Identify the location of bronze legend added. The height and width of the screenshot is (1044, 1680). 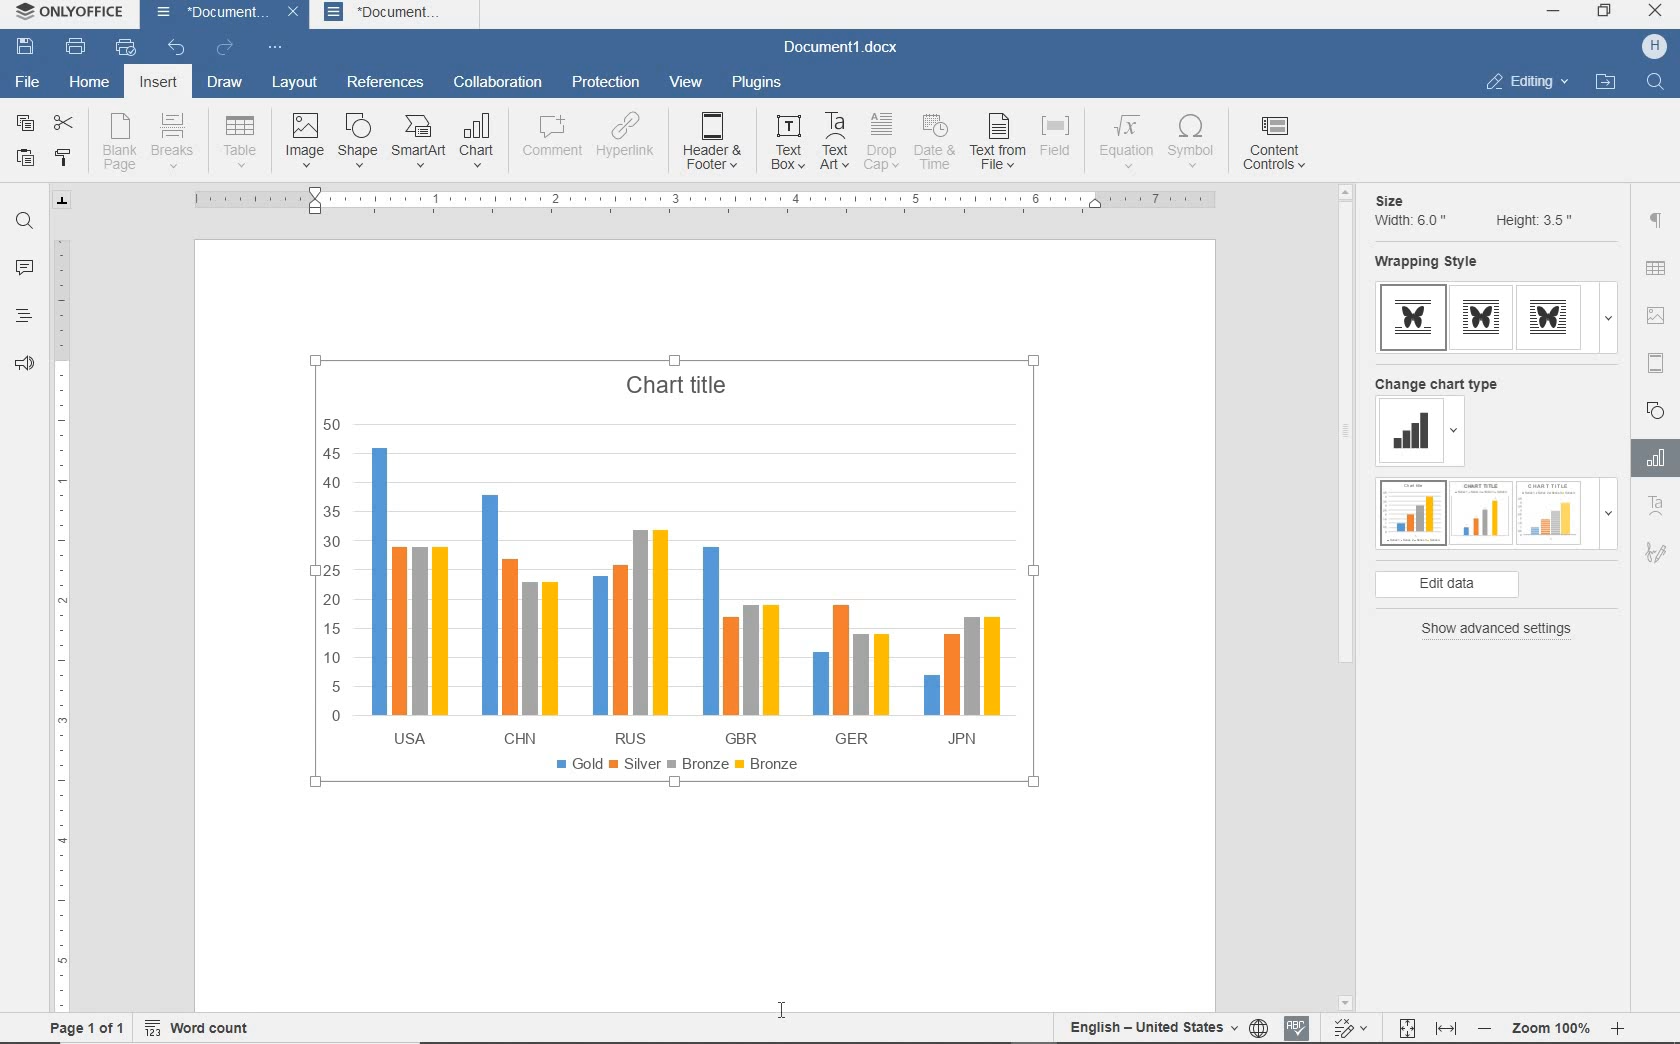
(678, 763).